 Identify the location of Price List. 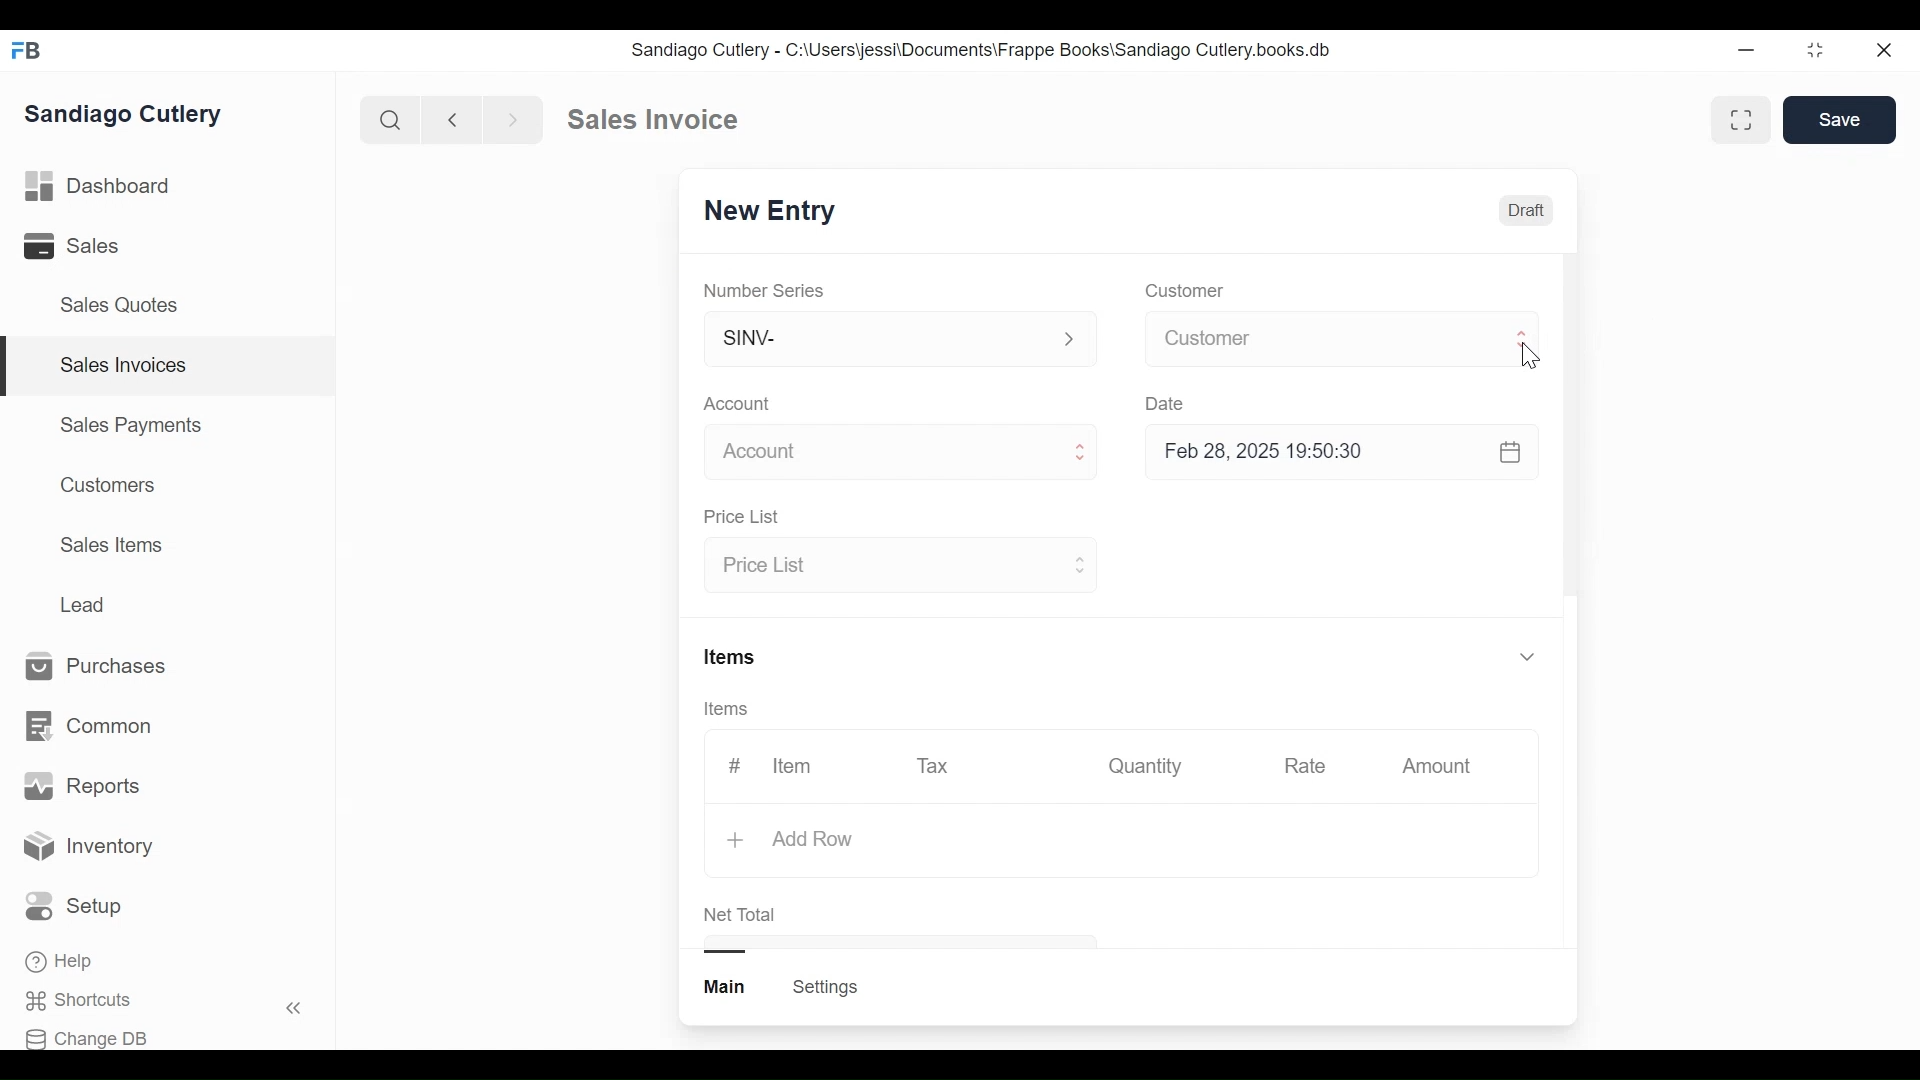
(746, 517).